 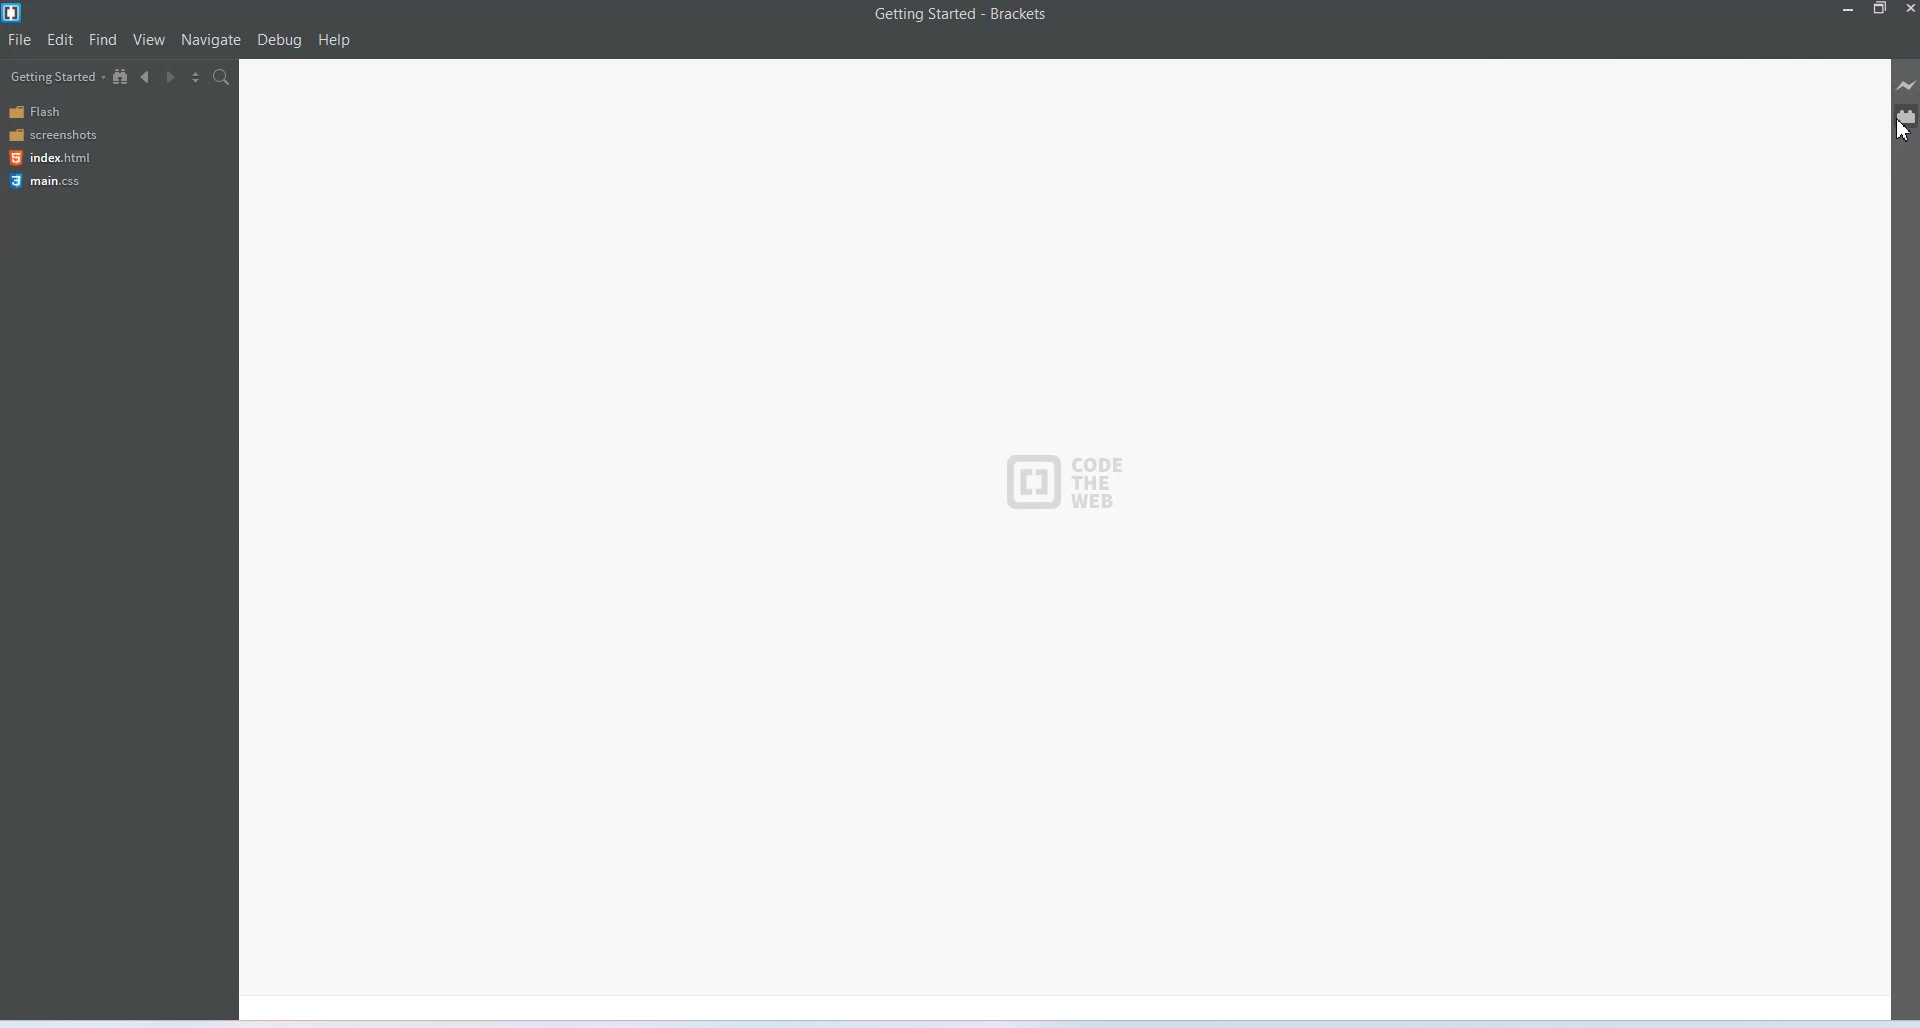 I want to click on File, so click(x=19, y=41).